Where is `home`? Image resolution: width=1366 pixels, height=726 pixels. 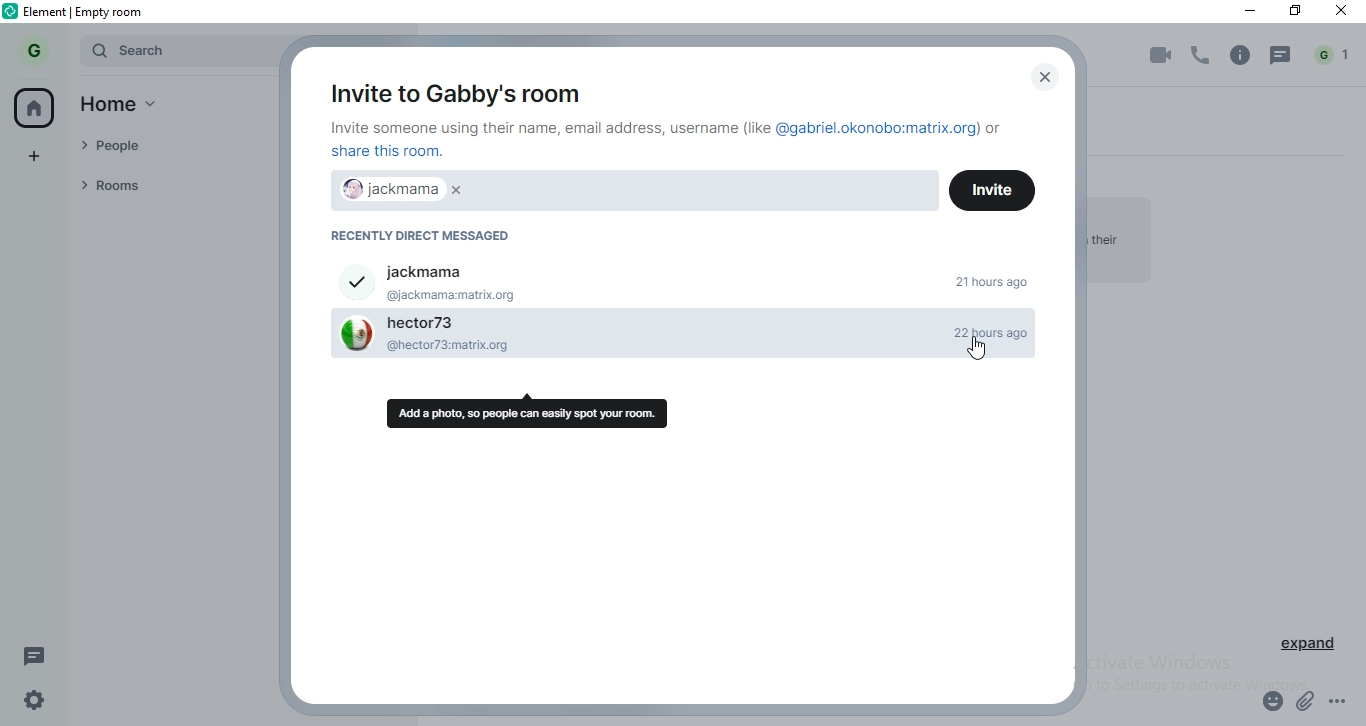 home is located at coordinates (37, 107).